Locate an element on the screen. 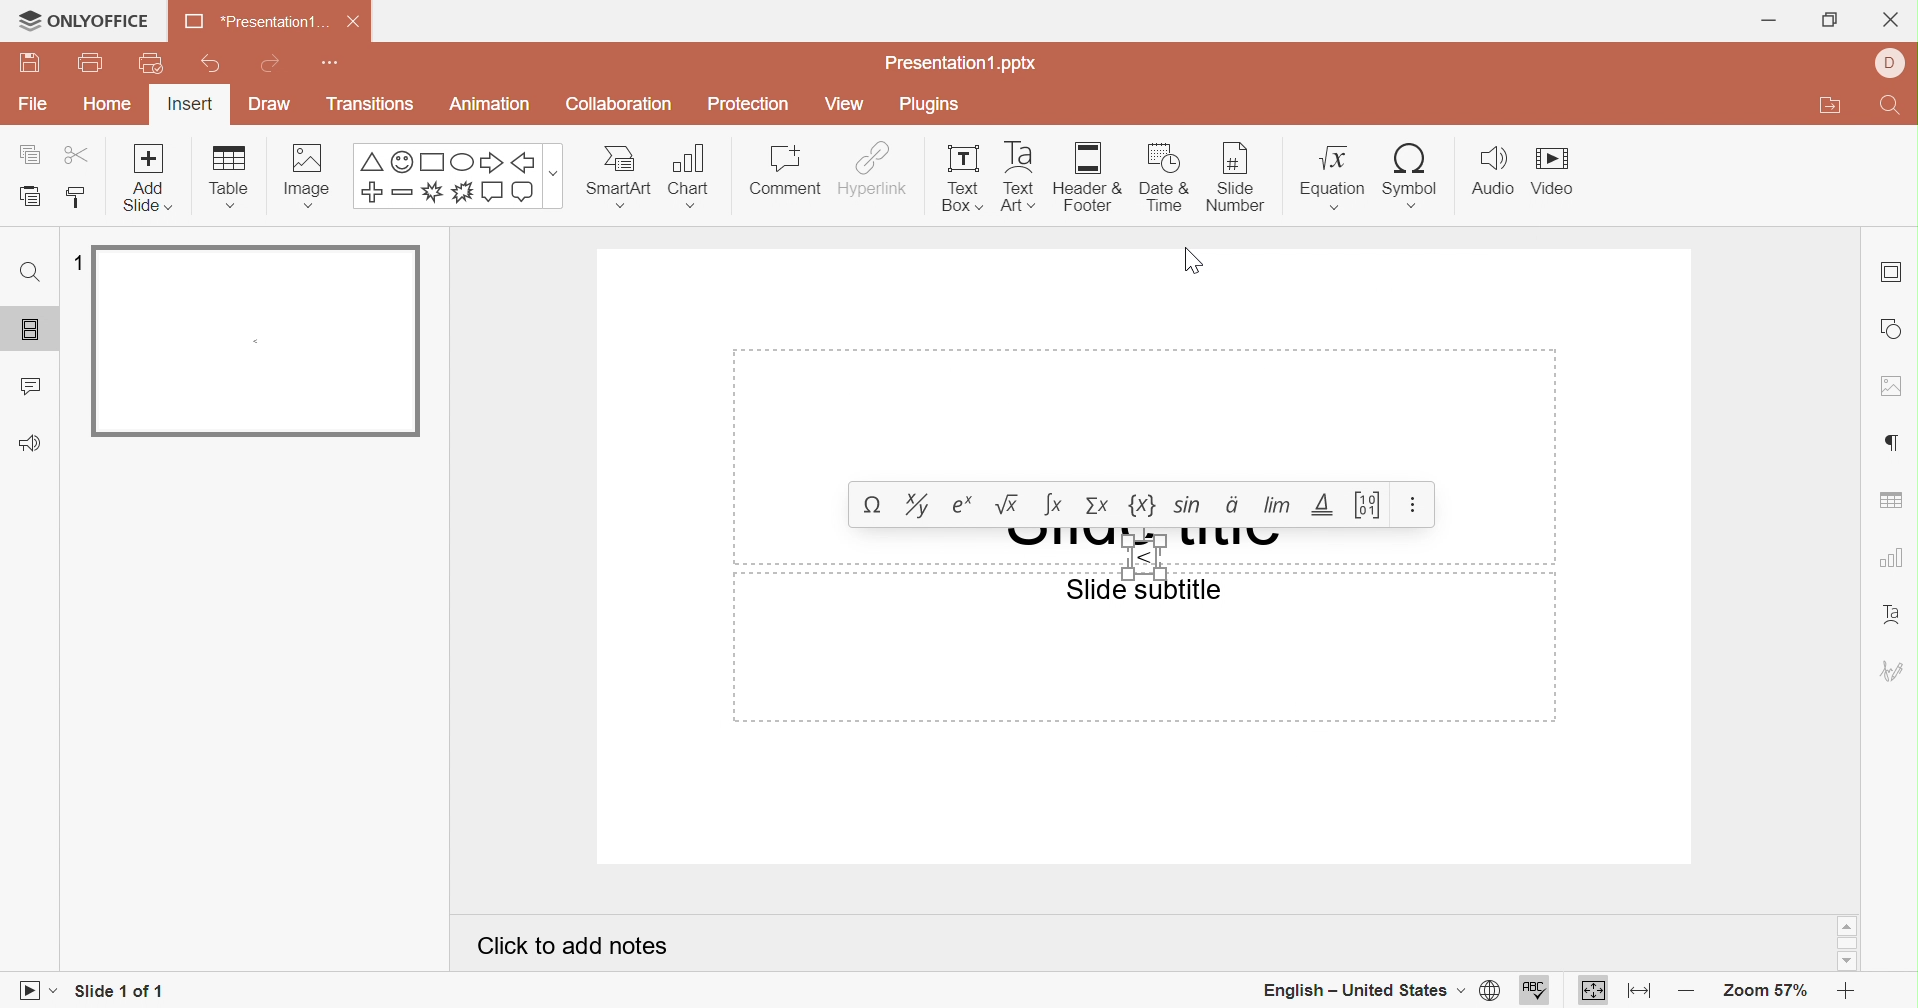 The width and height of the screenshot is (1918, 1008). Slide subtitle is located at coordinates (1150, 592).